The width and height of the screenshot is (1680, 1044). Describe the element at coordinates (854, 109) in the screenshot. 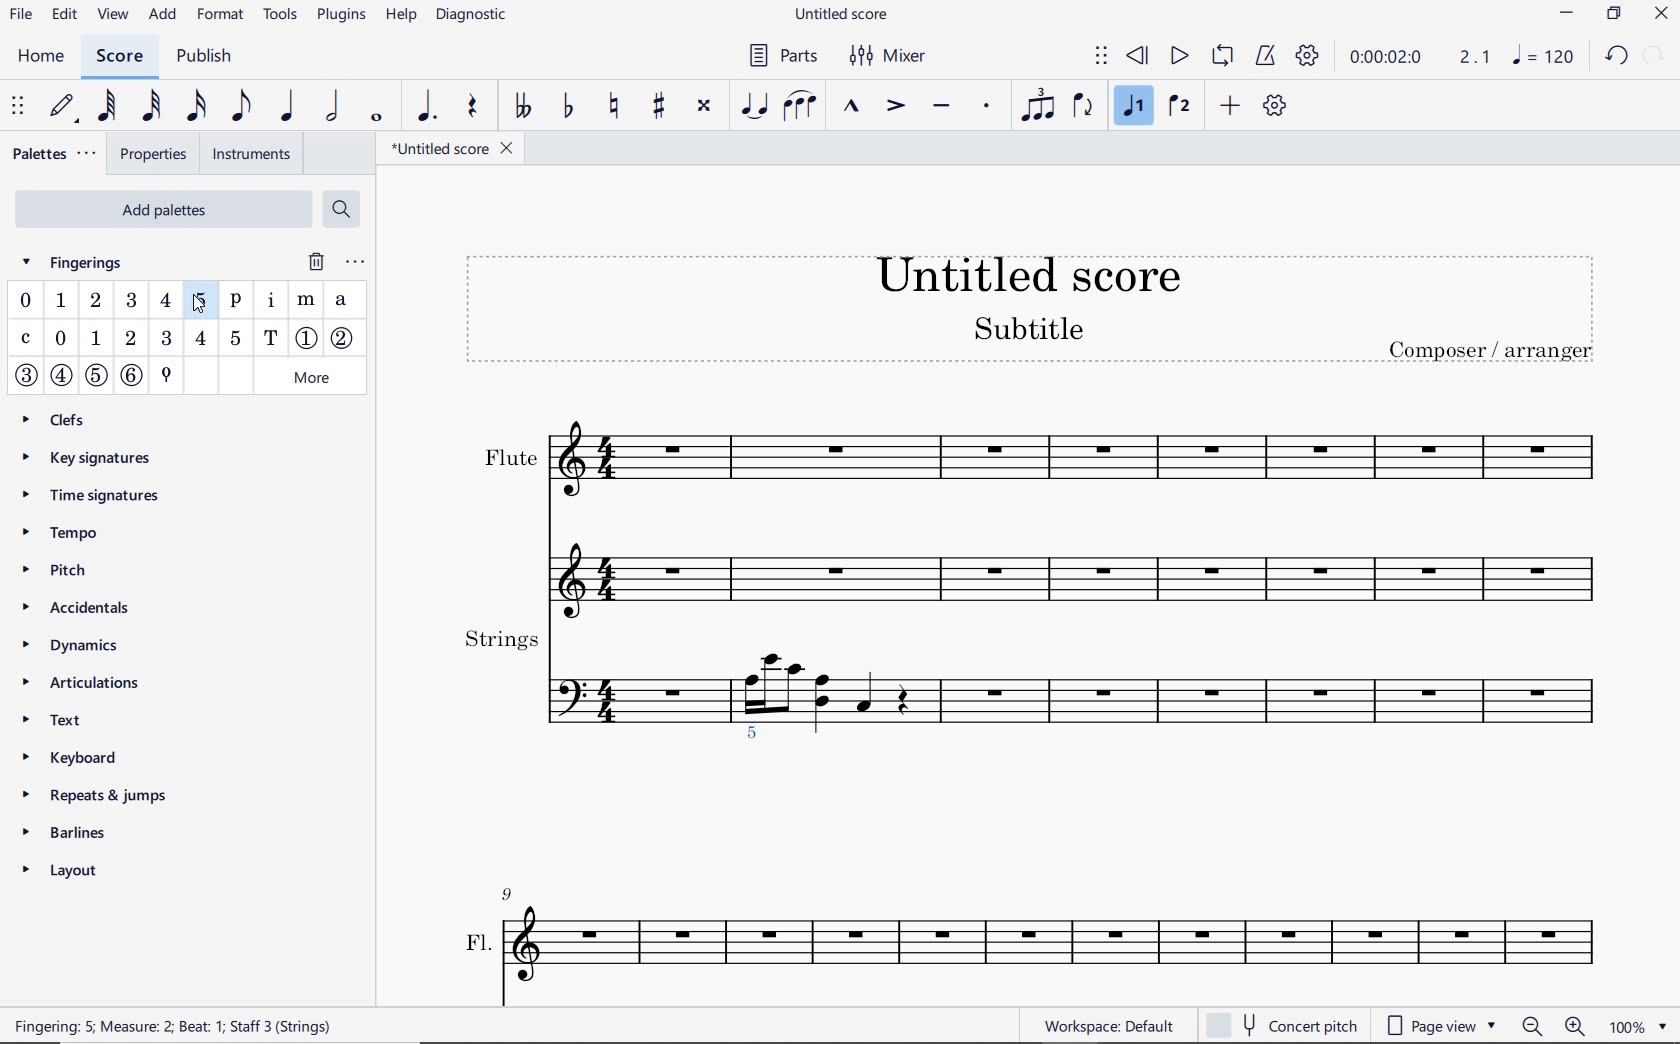

I see `marcato` at that location.